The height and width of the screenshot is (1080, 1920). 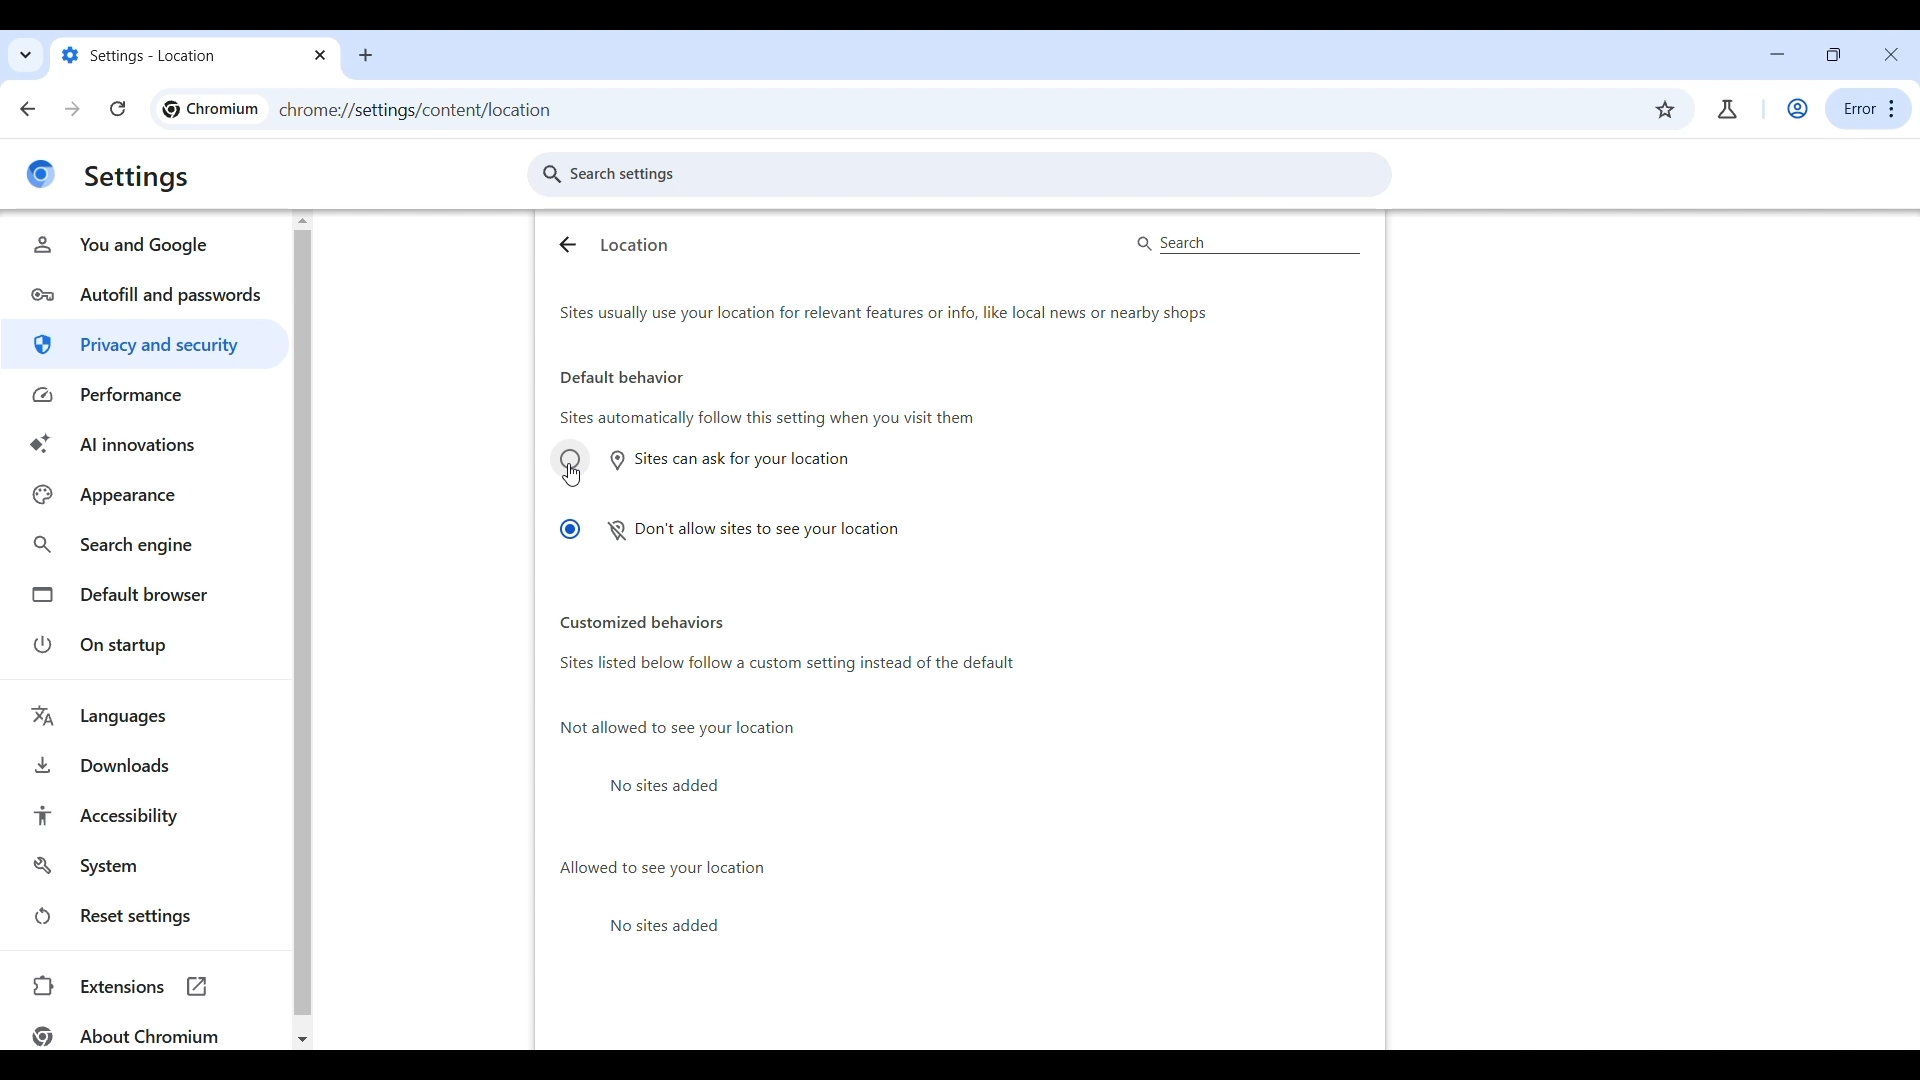 I want to click on allowed to see your location, so click(x=660, y=867).